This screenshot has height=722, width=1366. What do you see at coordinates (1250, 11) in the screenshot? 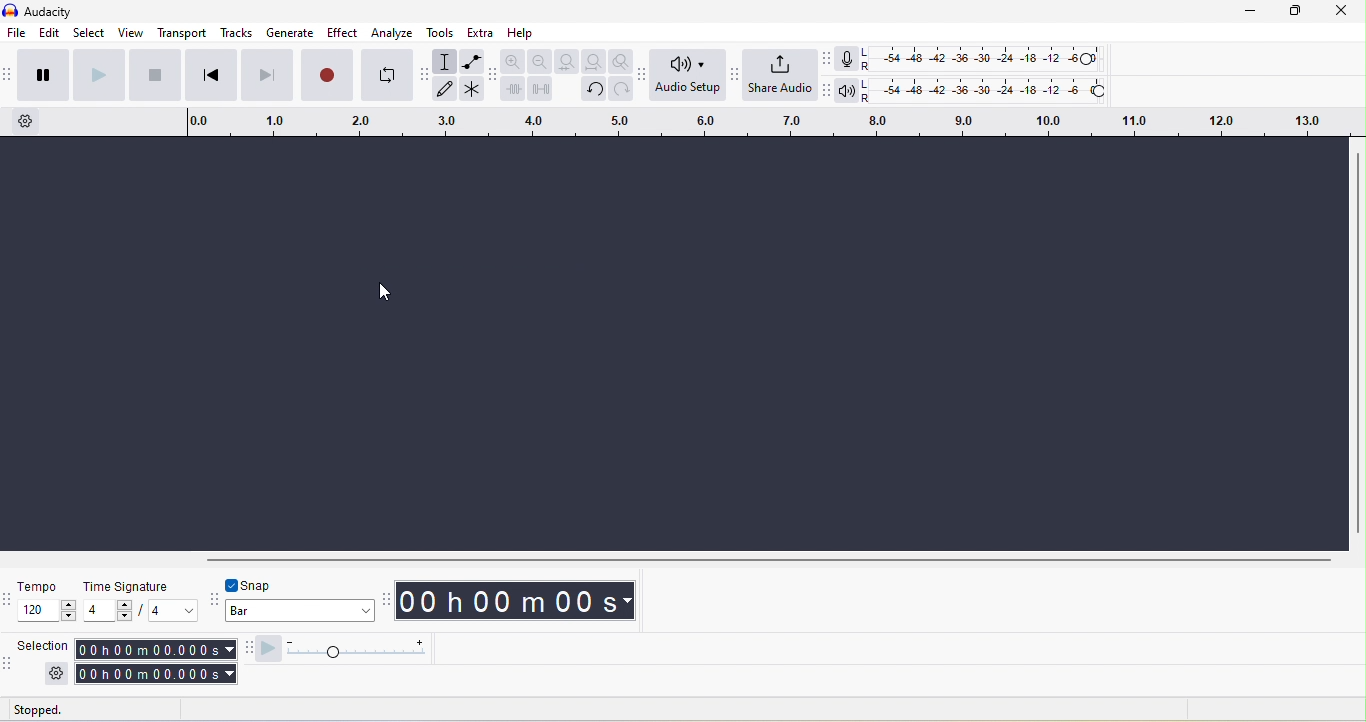
I see `minimize` at bounding box center [1250, 11].